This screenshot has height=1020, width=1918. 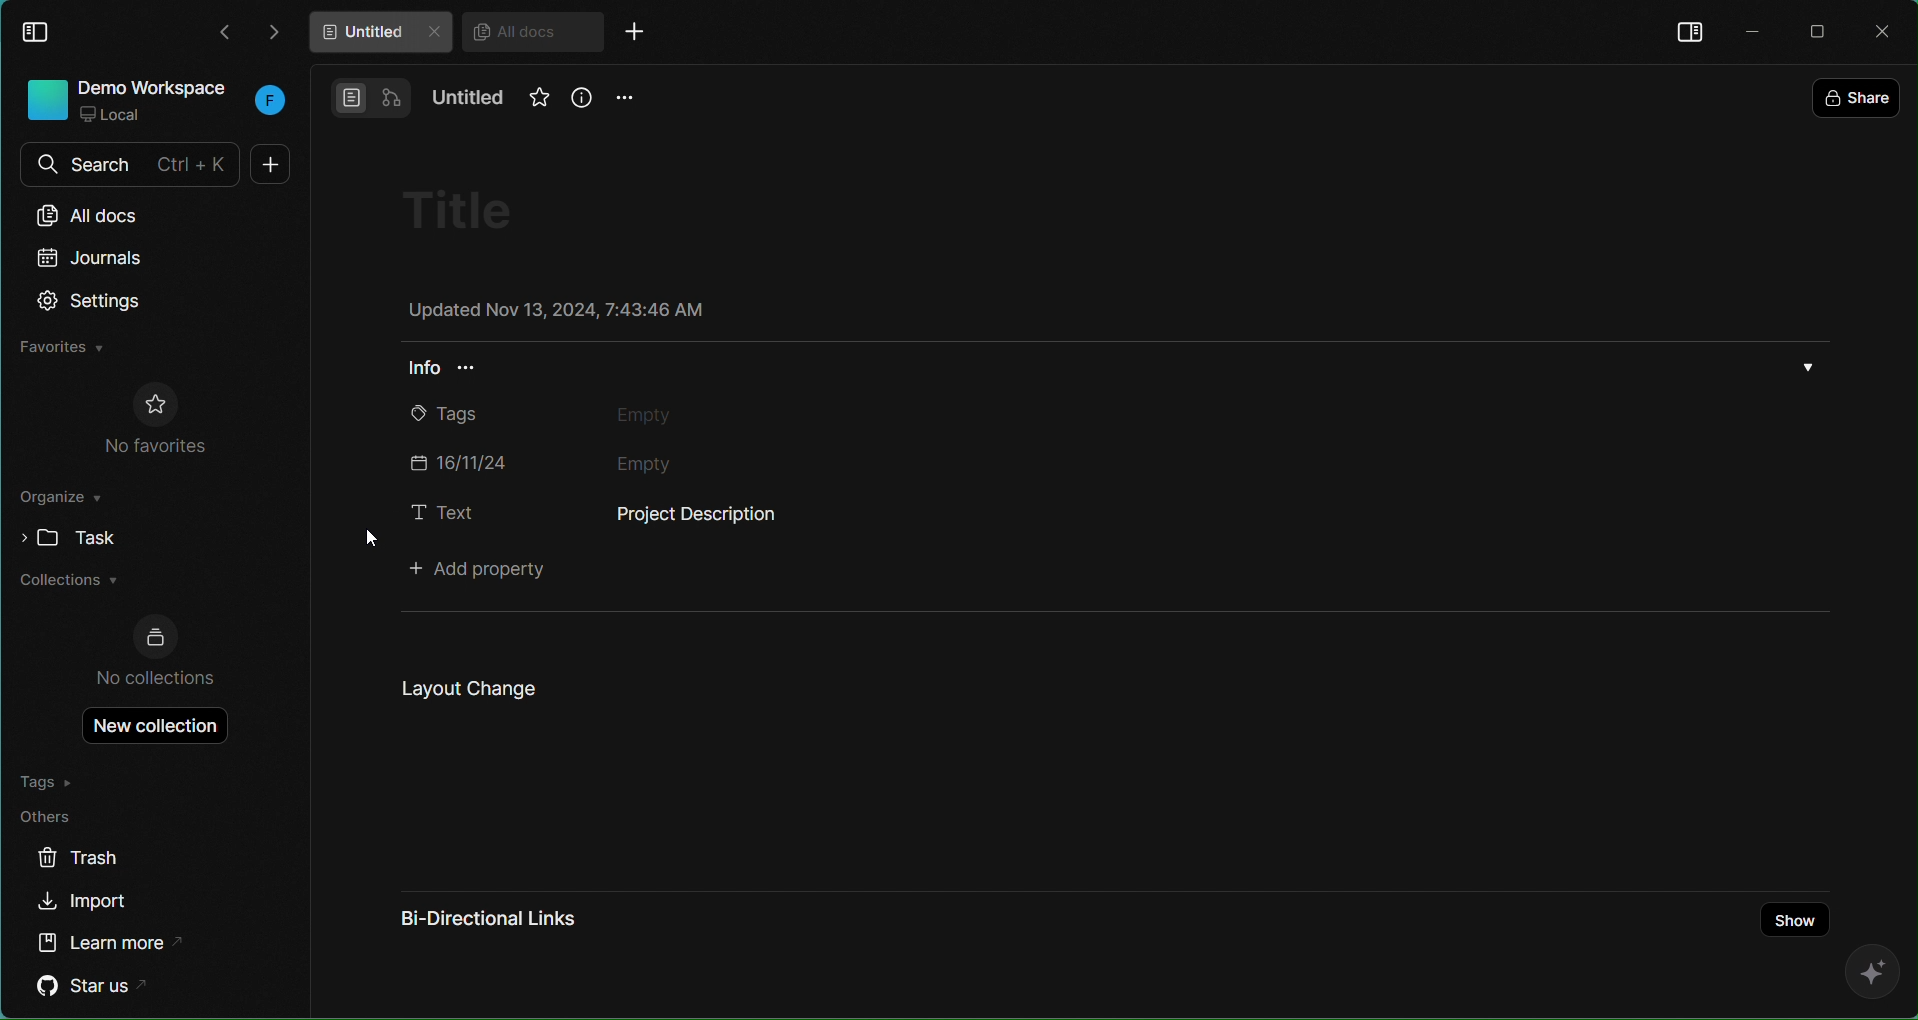 What do you see at coordinates (92, 258) in the screenshot?
I see `journals` at bounding box center [92, 258].